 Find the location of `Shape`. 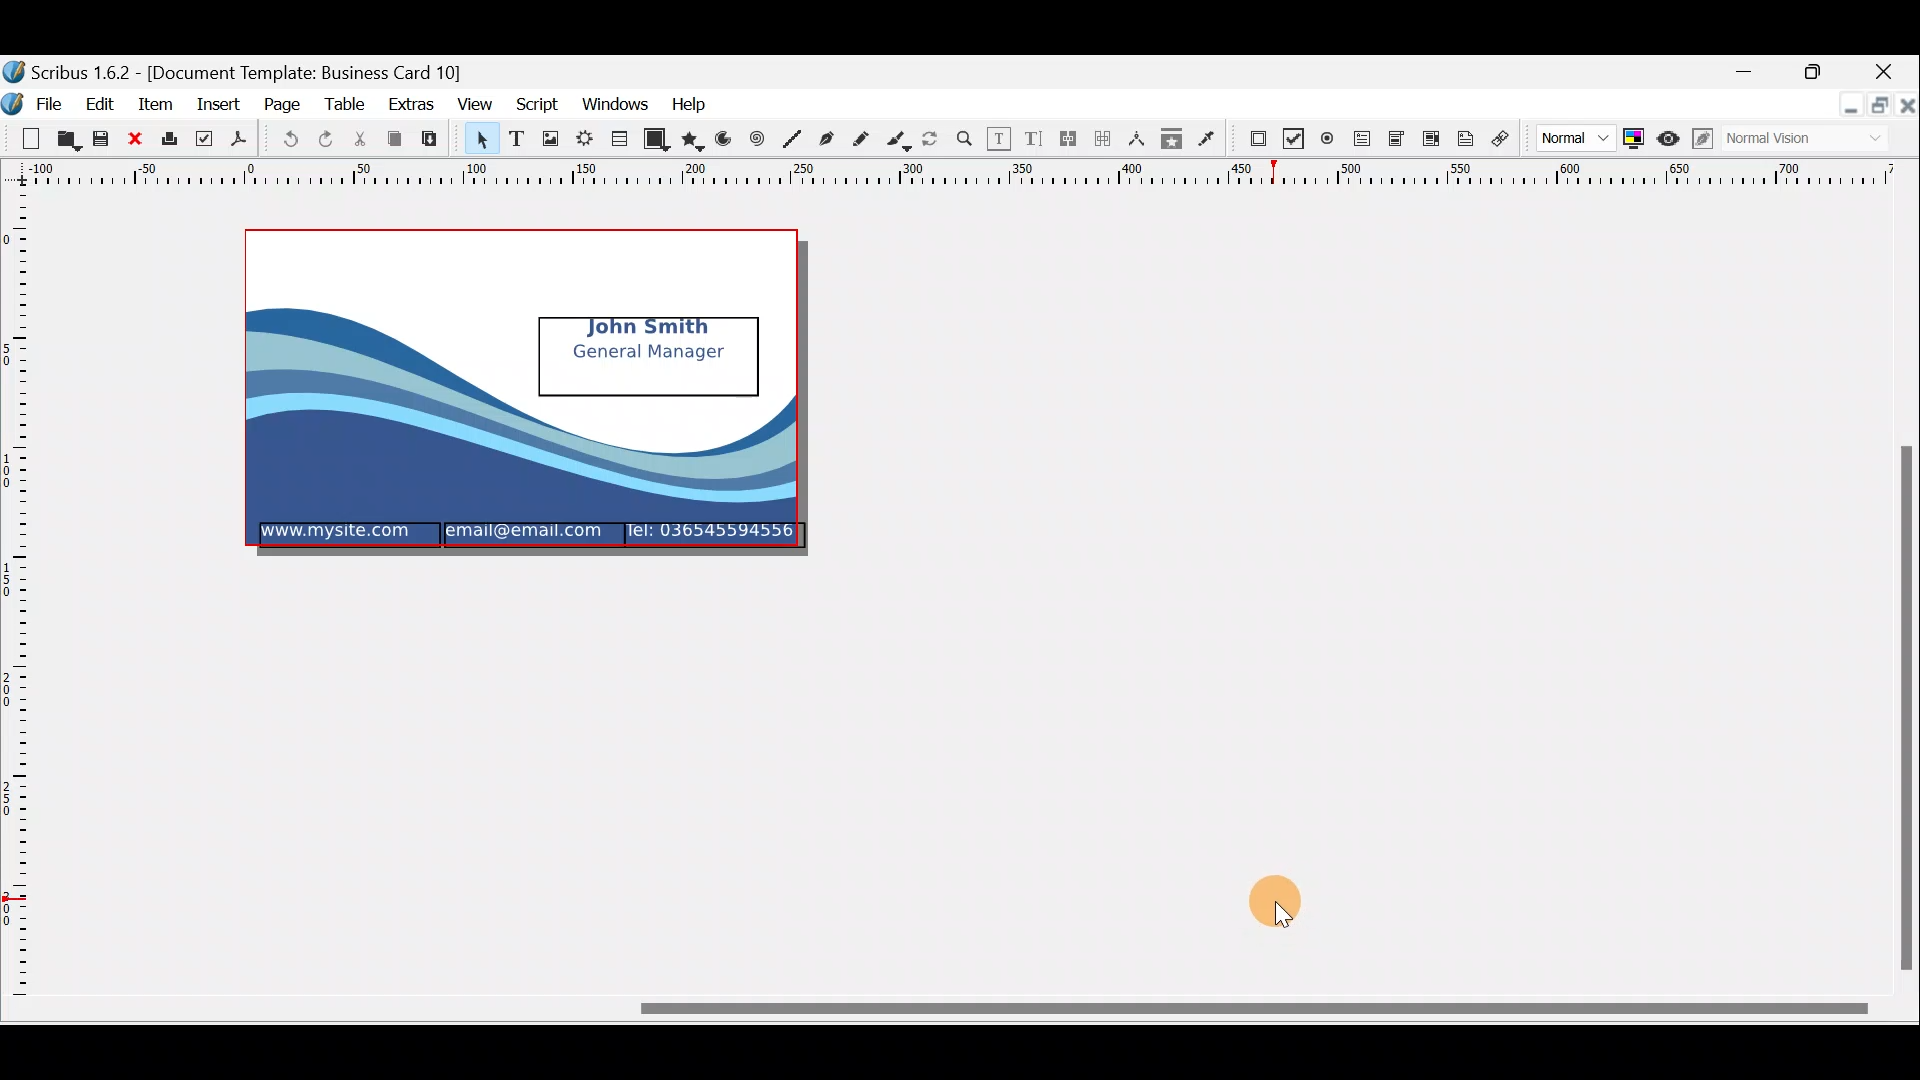

Shape is located at coordinates (657, 141).